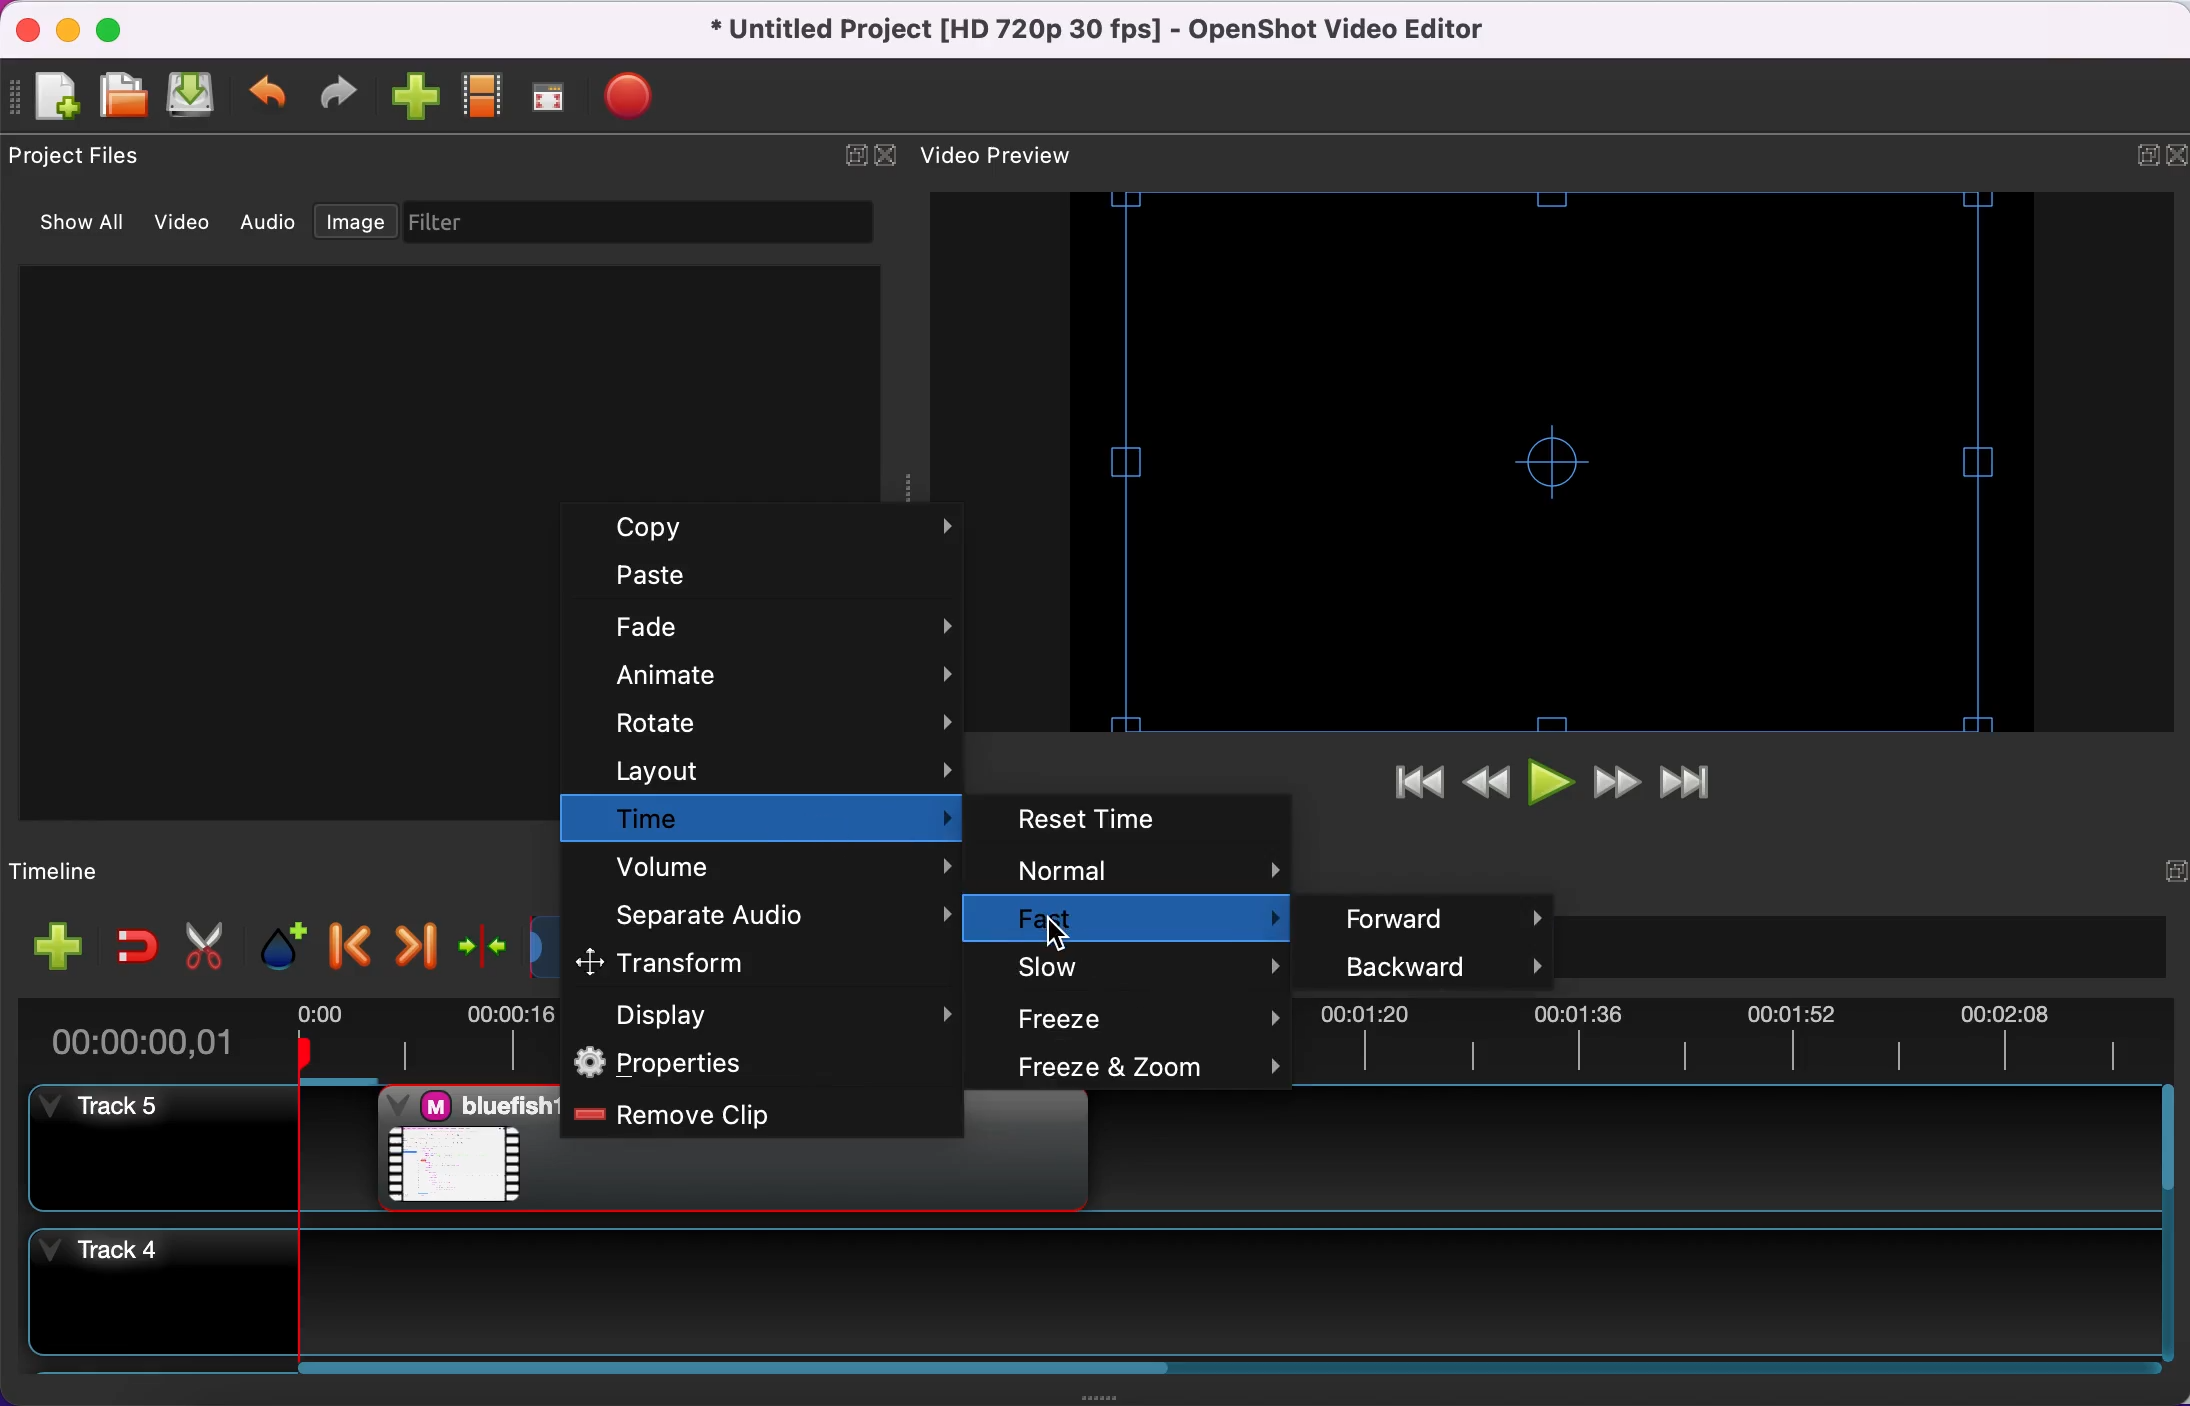 The image size is (2190, 1406). I want to click on filter, so click(634, 223).